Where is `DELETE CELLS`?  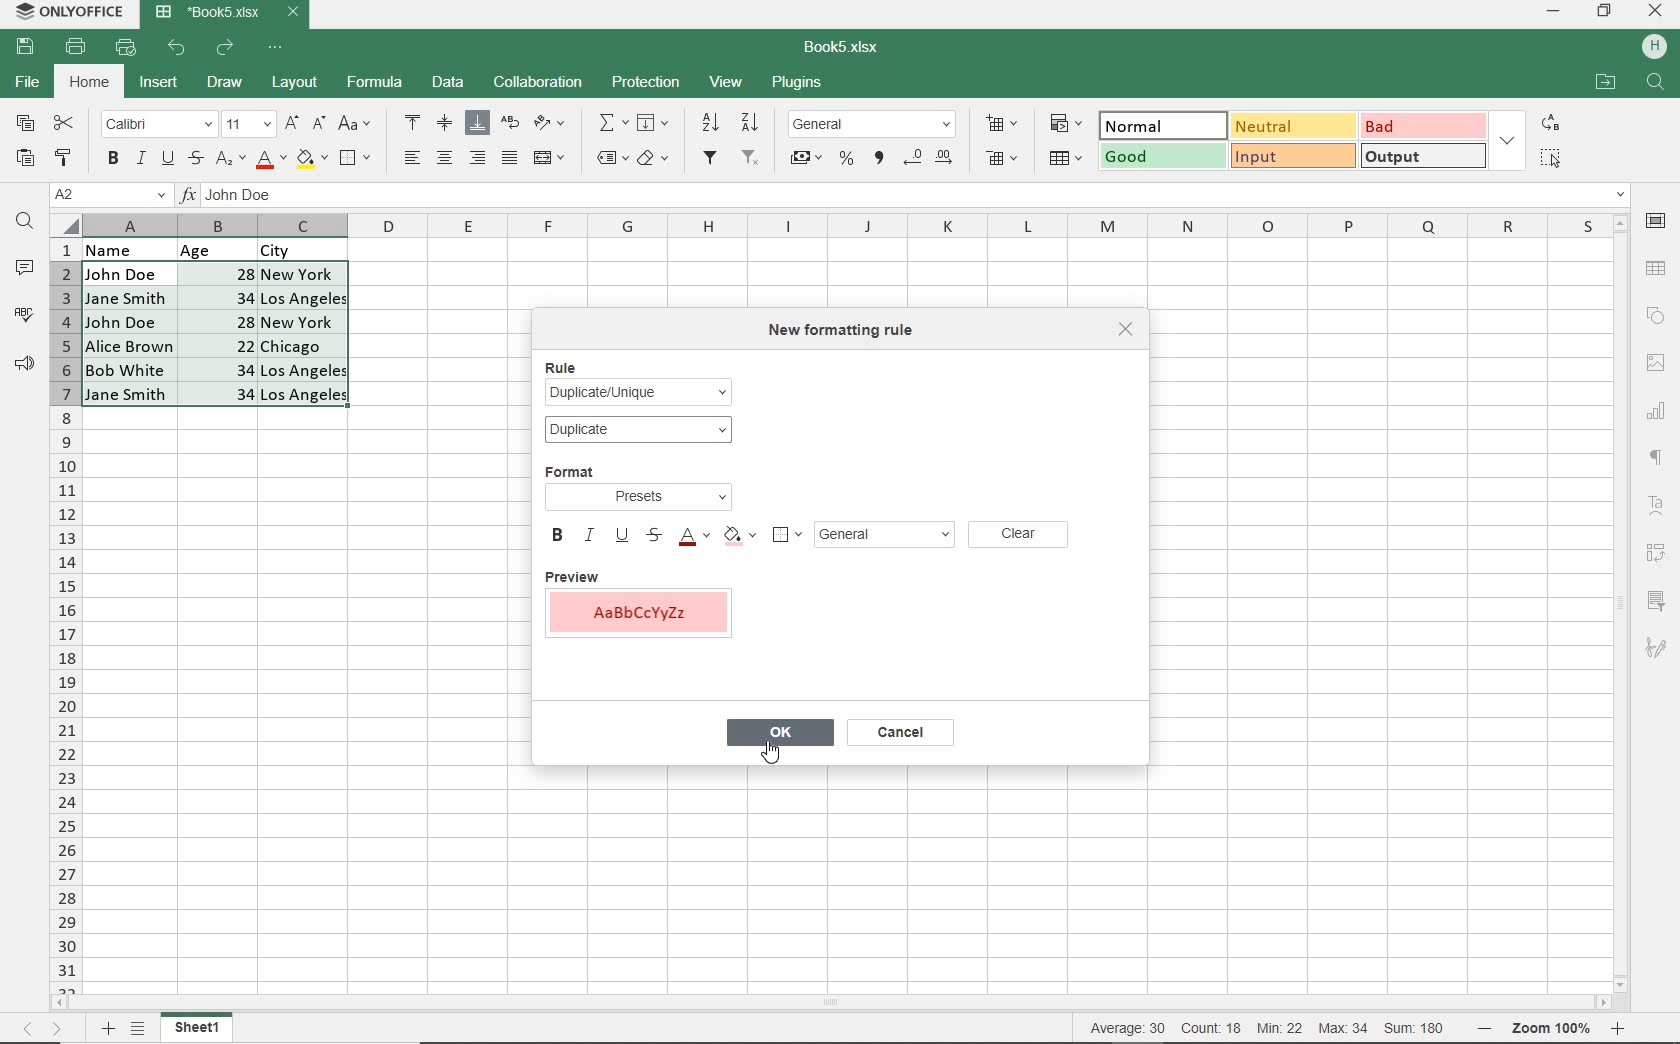 DELETE CELLS is located at coordinates (1004, 160).